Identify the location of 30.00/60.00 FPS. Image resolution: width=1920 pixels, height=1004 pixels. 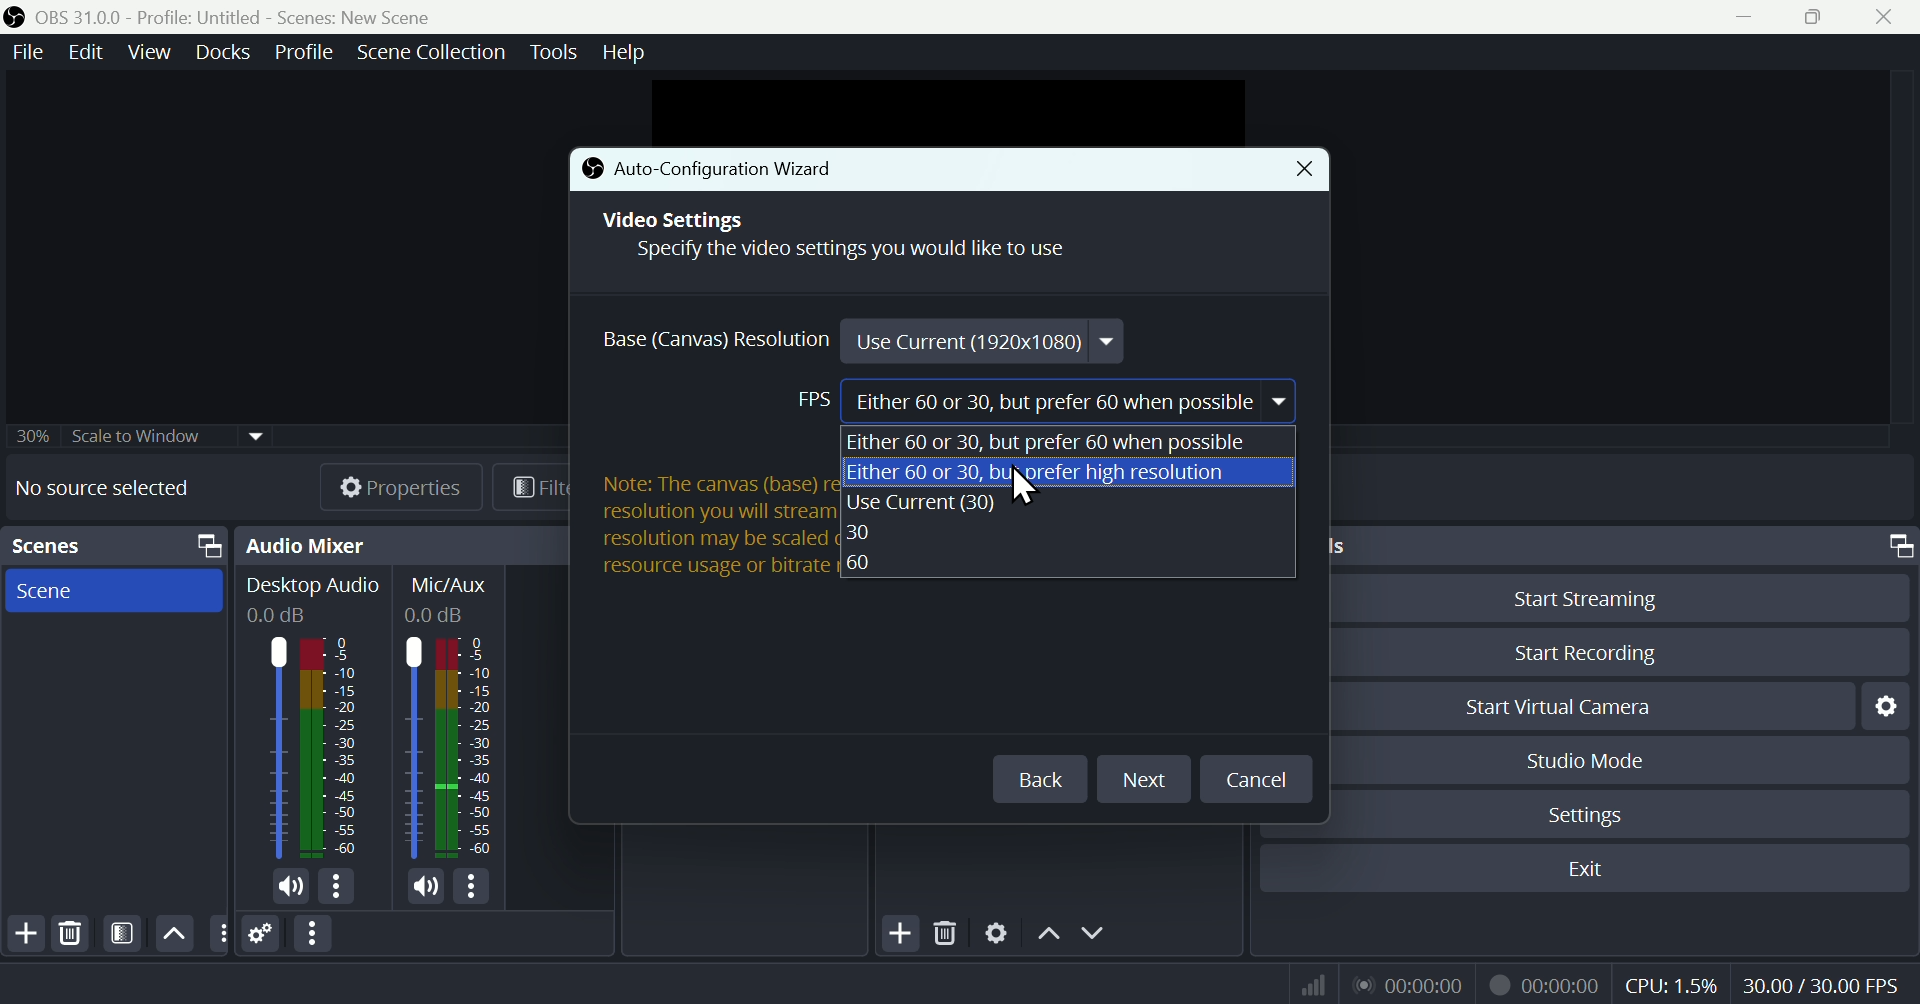
(1826, 980).